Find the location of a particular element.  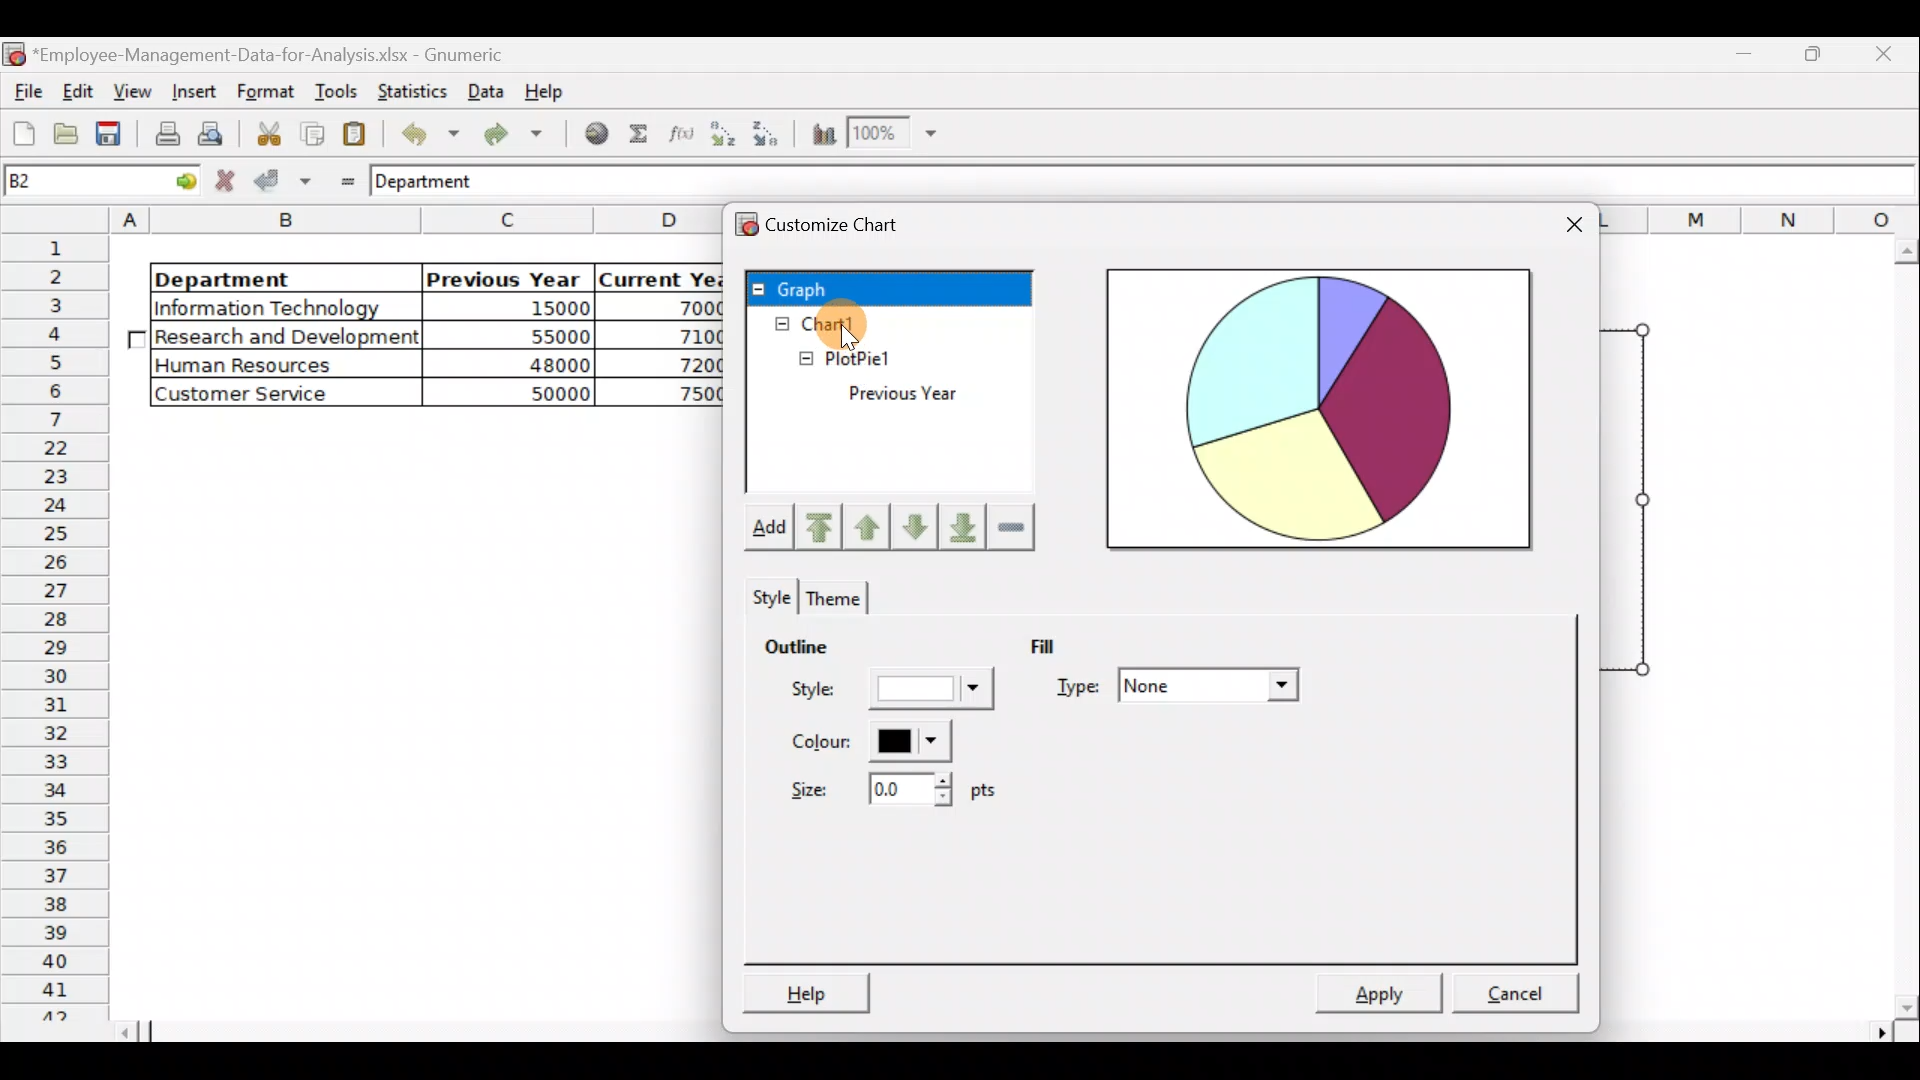

Edit a function in the current cell is located at coordinates (680, 133).